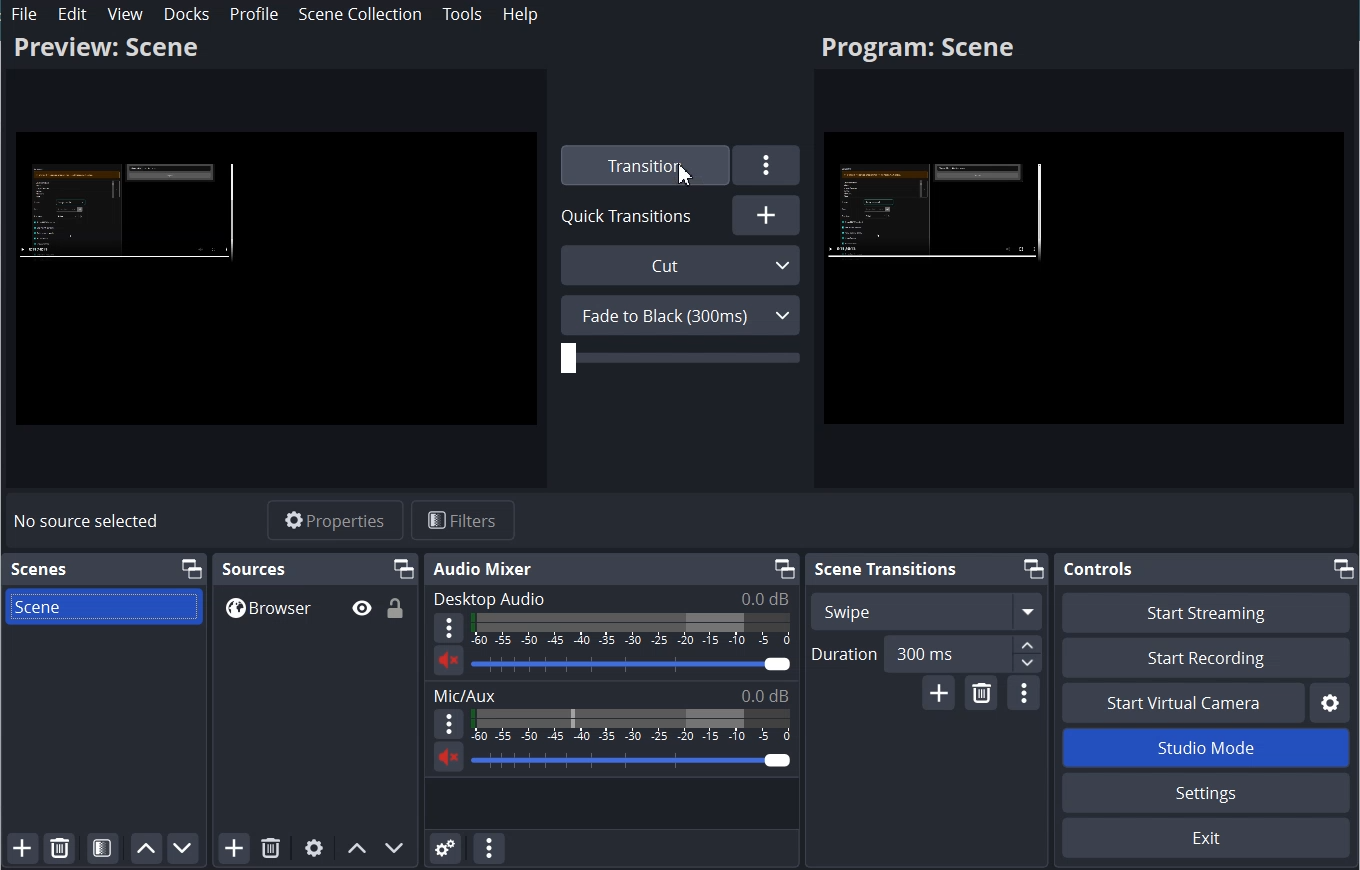  Describe the element at coordinates (1206, 792) in the screenshot. I see `Settings` at that location.